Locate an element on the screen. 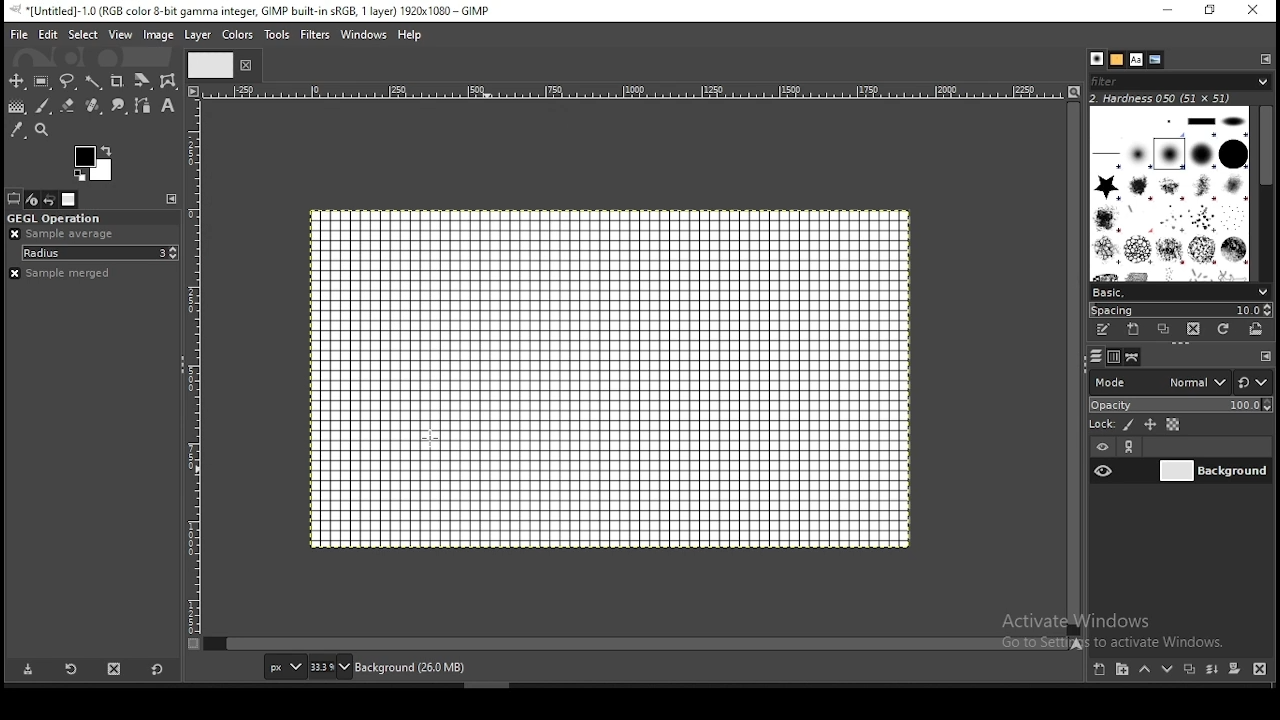 This screenshot has height=720, width=1280. fonts is located at coordinates (1136, 59).